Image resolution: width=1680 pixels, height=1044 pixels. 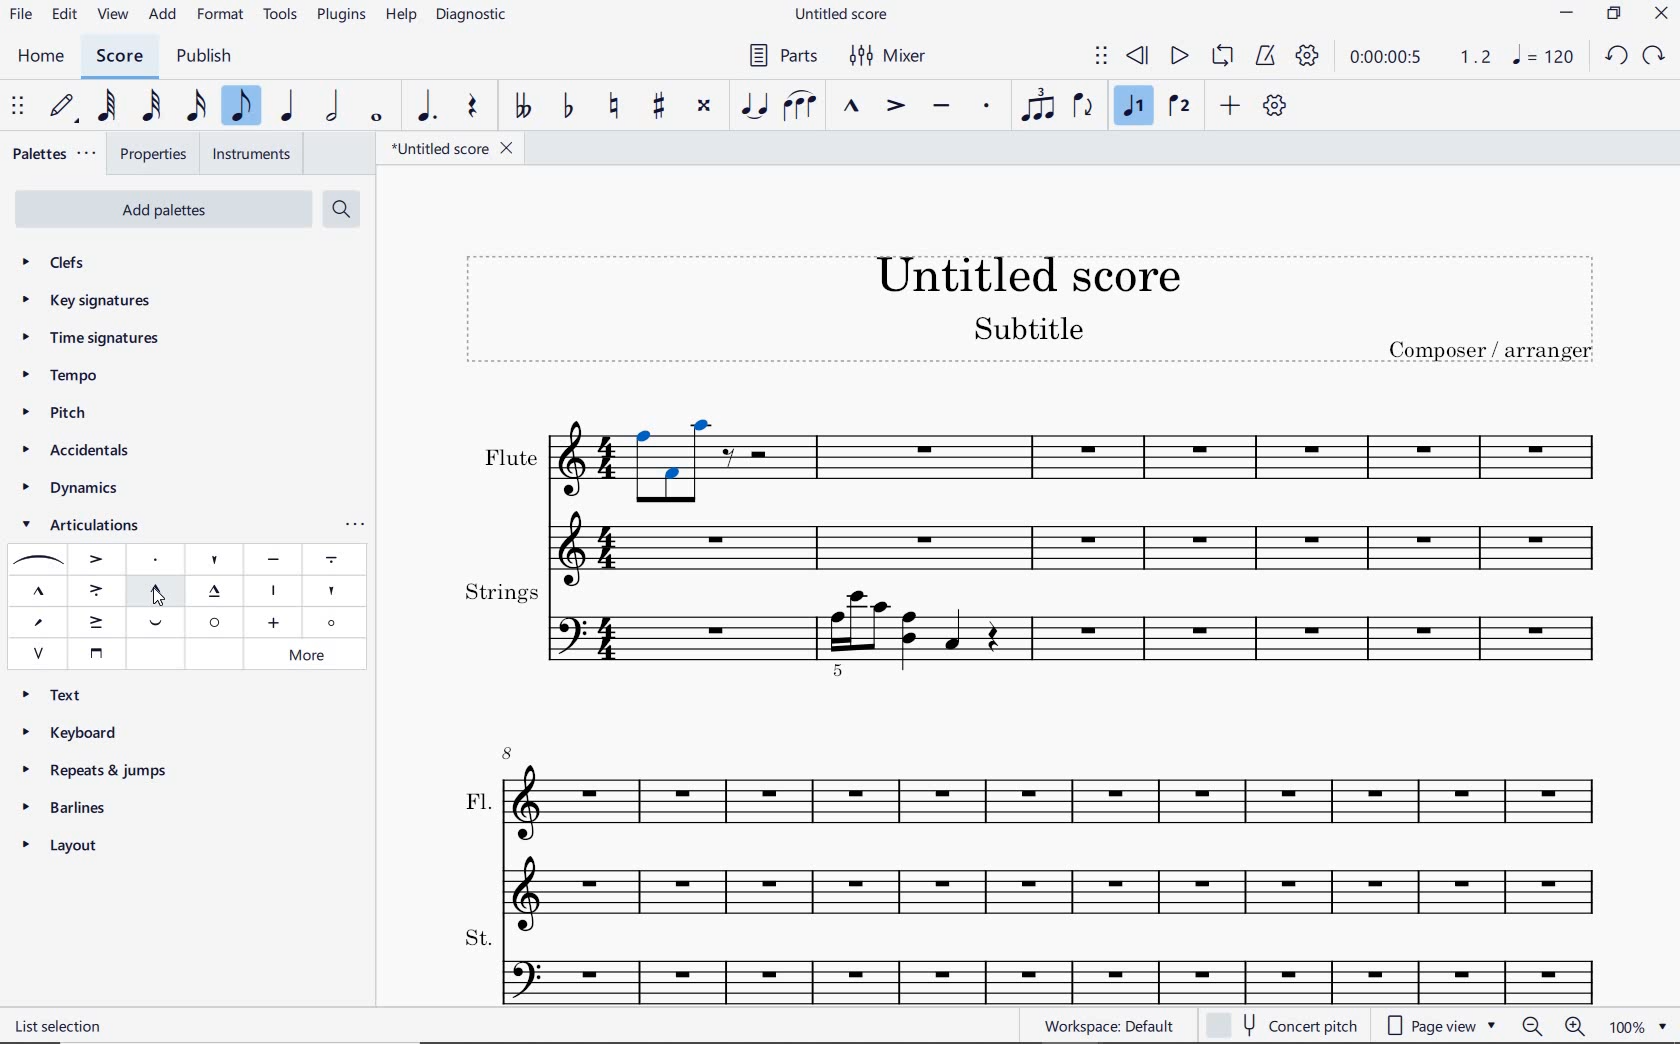 What do you see at coordinates (213, 622) in the screenshot?
I see `OPEN` at bounding box center [213, 622].